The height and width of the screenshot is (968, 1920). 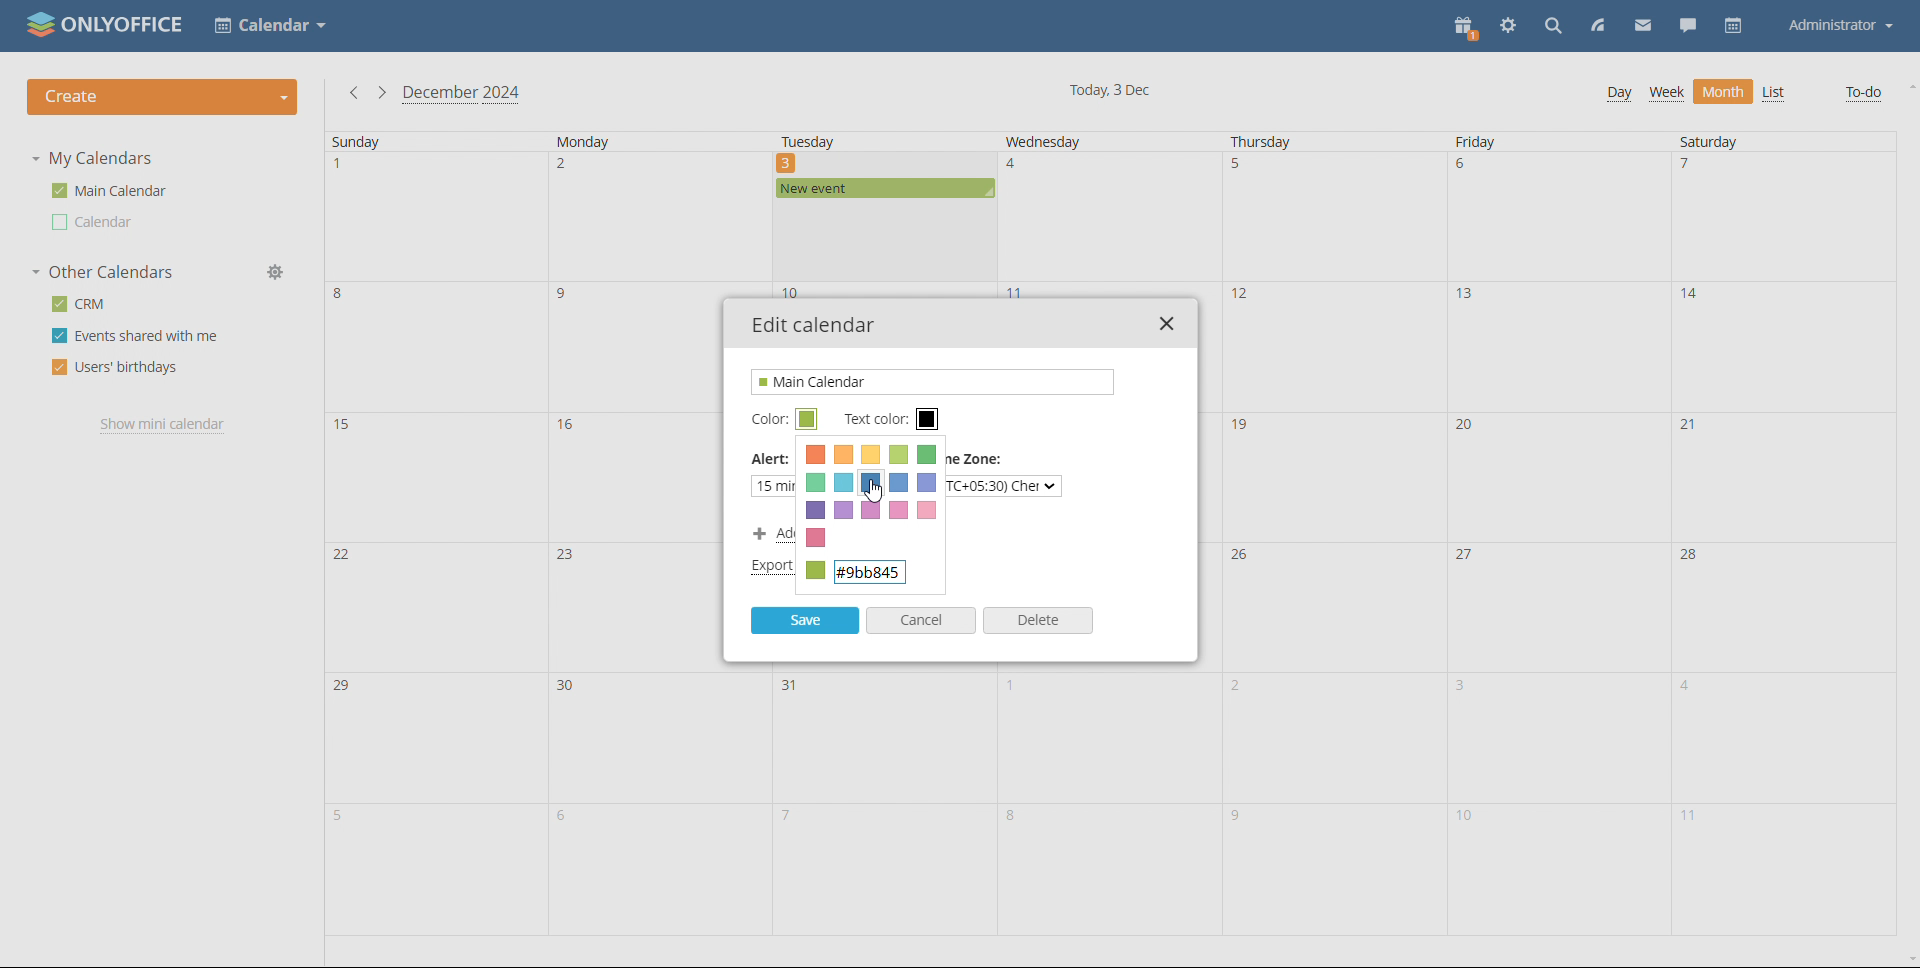 I want to click on thursday, so click(x=1280, y=142).